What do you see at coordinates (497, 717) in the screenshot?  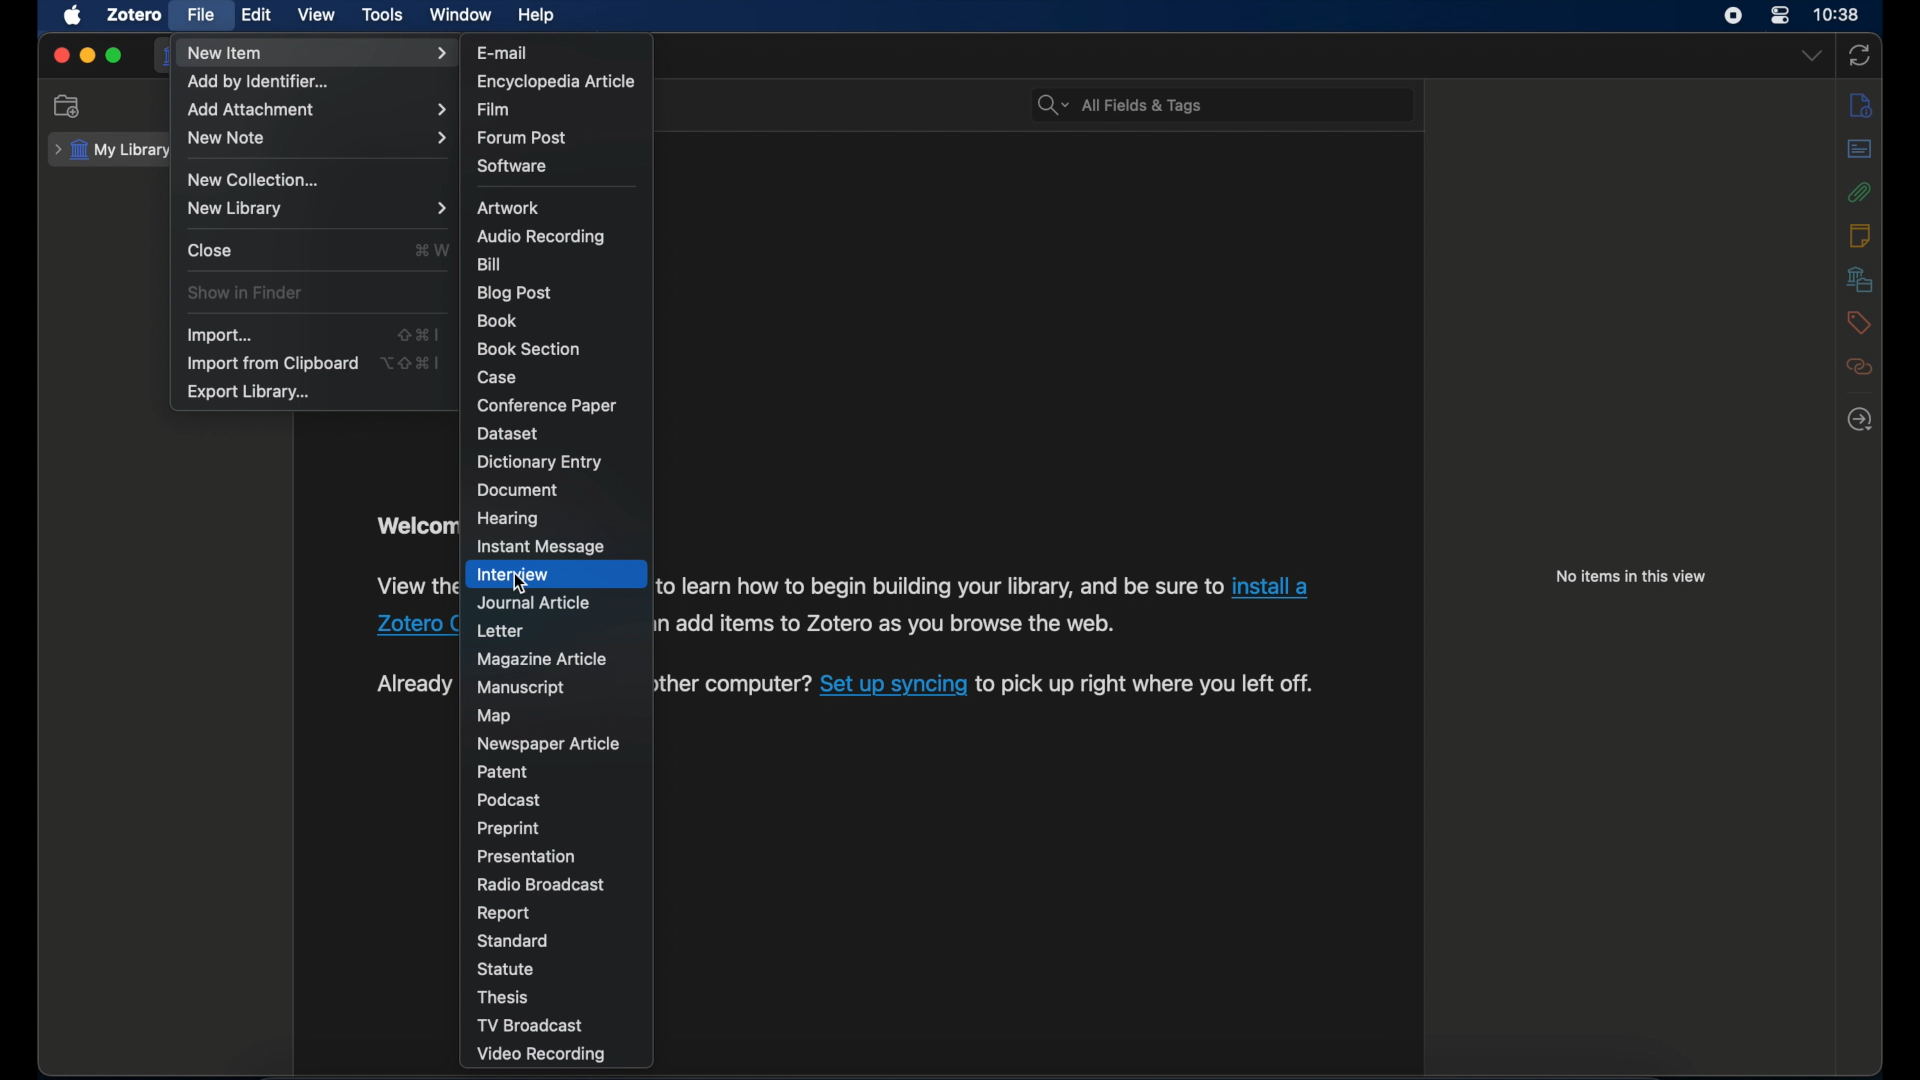 I see `map` at bounding box center [497, 717].